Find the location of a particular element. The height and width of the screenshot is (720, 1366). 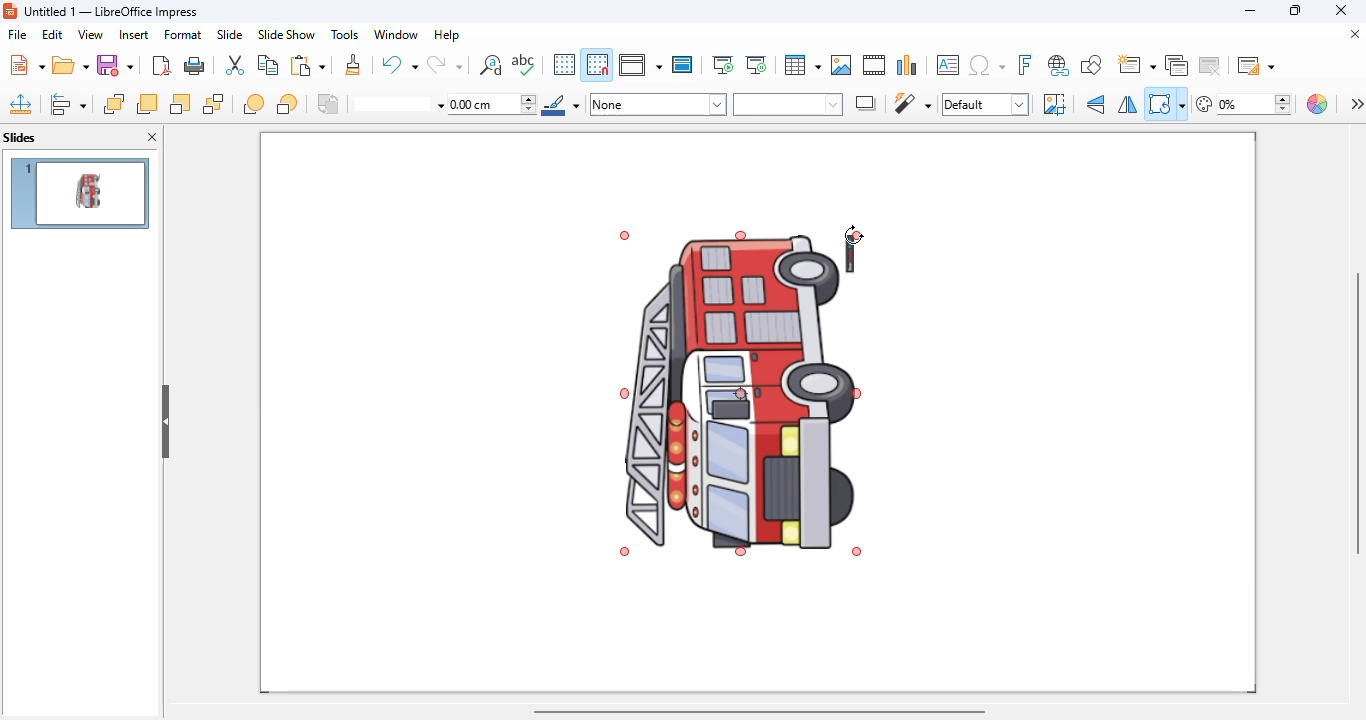

maximize is located at coordinates (1294, 10).